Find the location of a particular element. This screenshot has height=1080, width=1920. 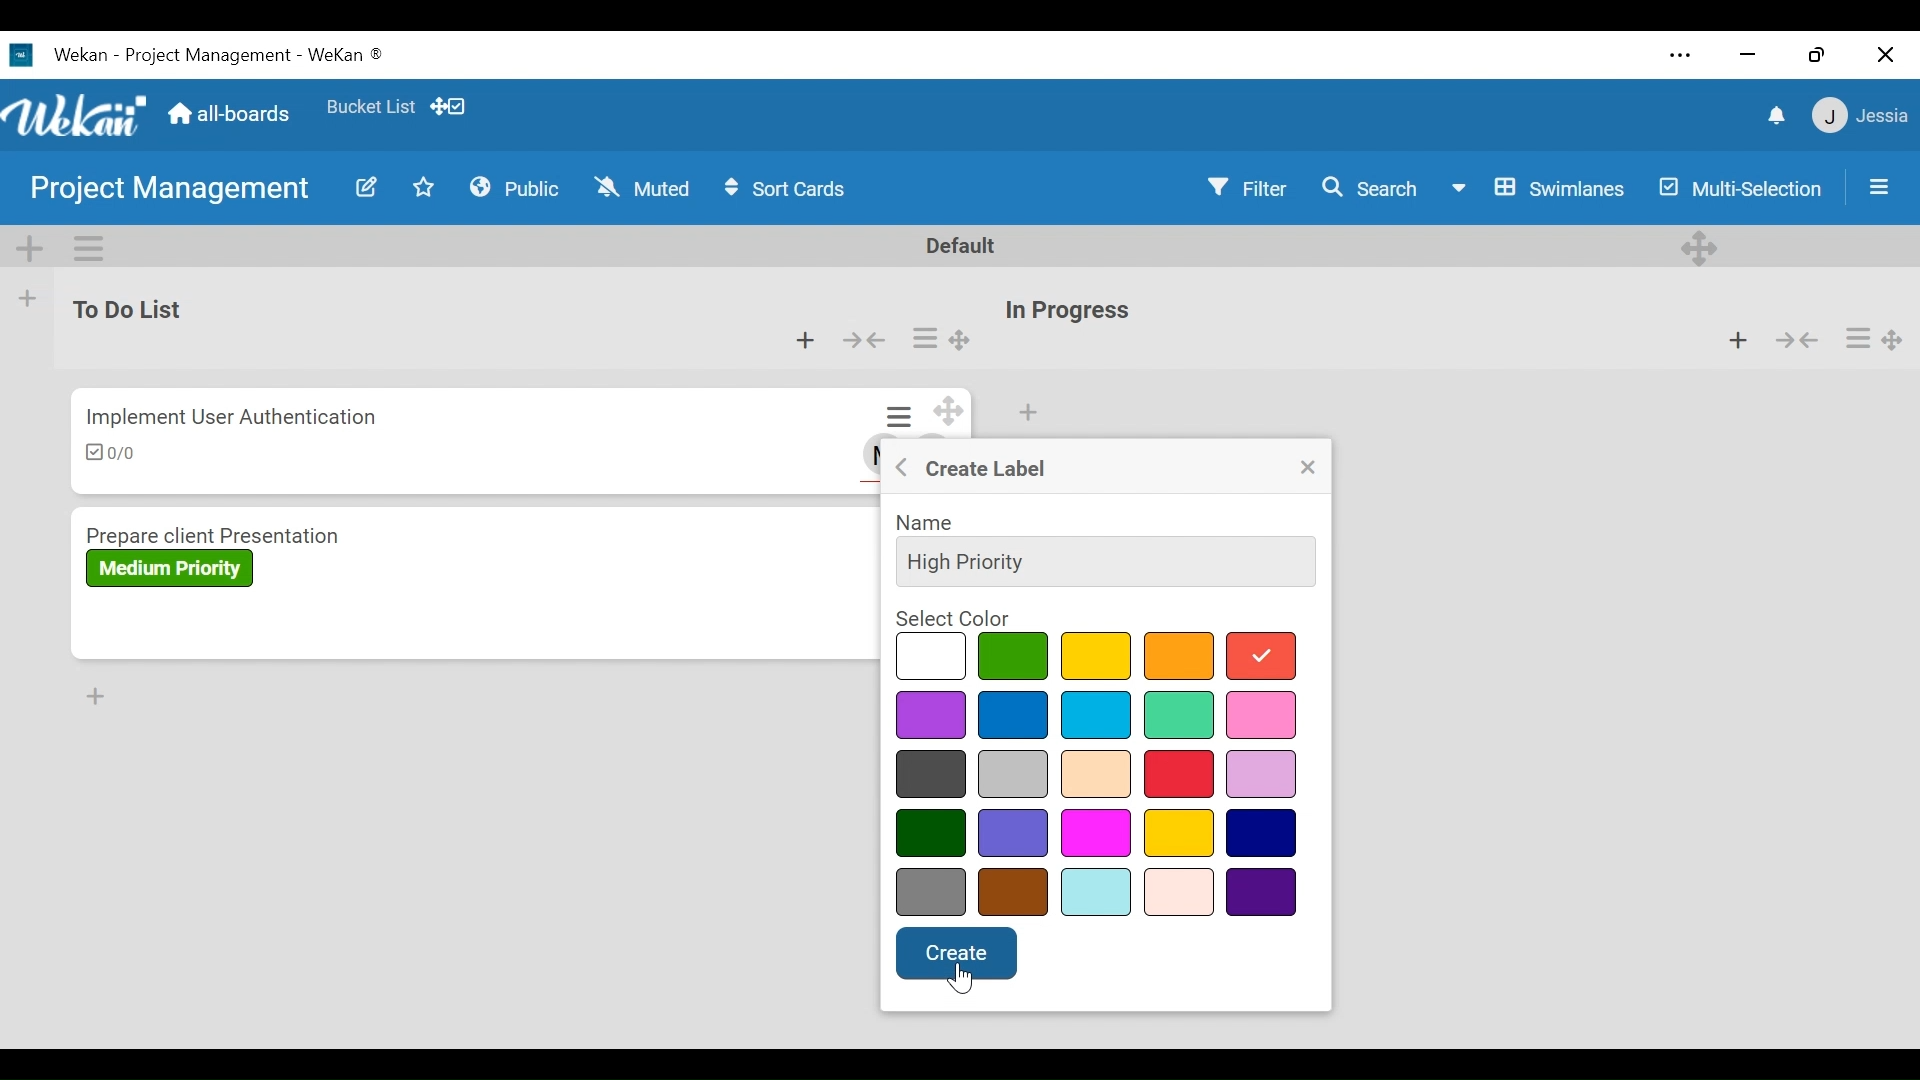

Sort Cards is located at coordinates (793, 188).